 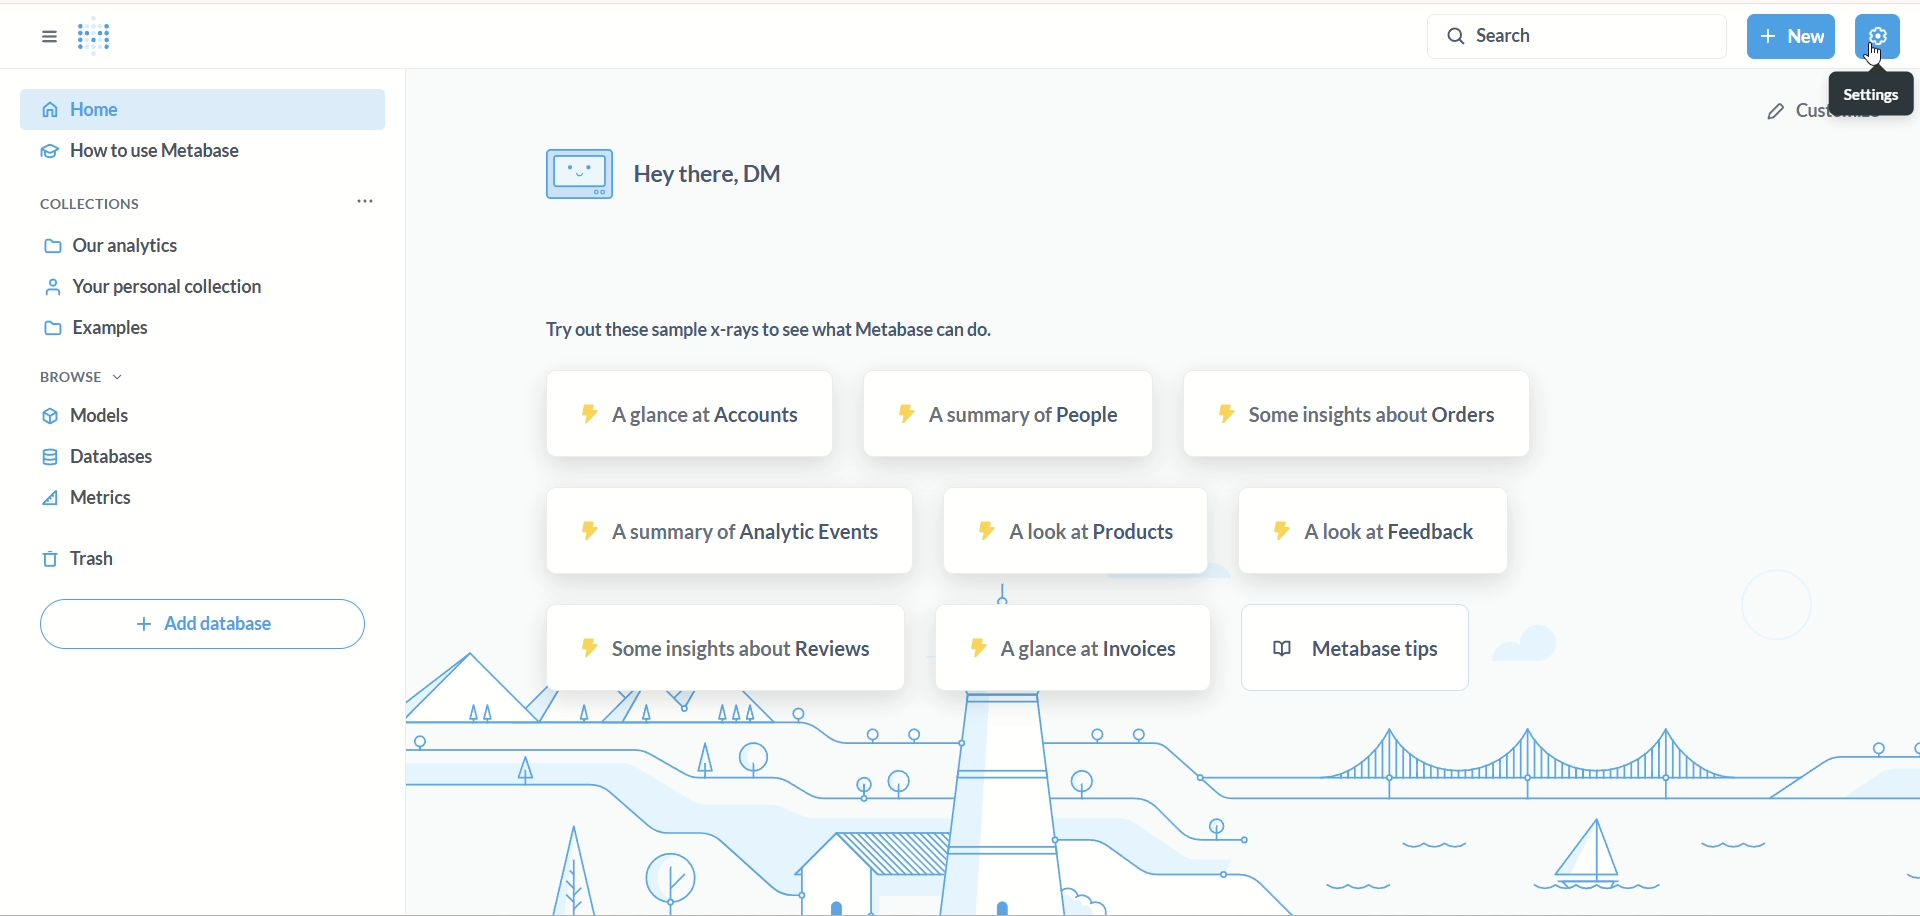 What do you see at coordinates (155, 286) in the screenshot?
I see `your personal collection` at bounding box center [155, 286].